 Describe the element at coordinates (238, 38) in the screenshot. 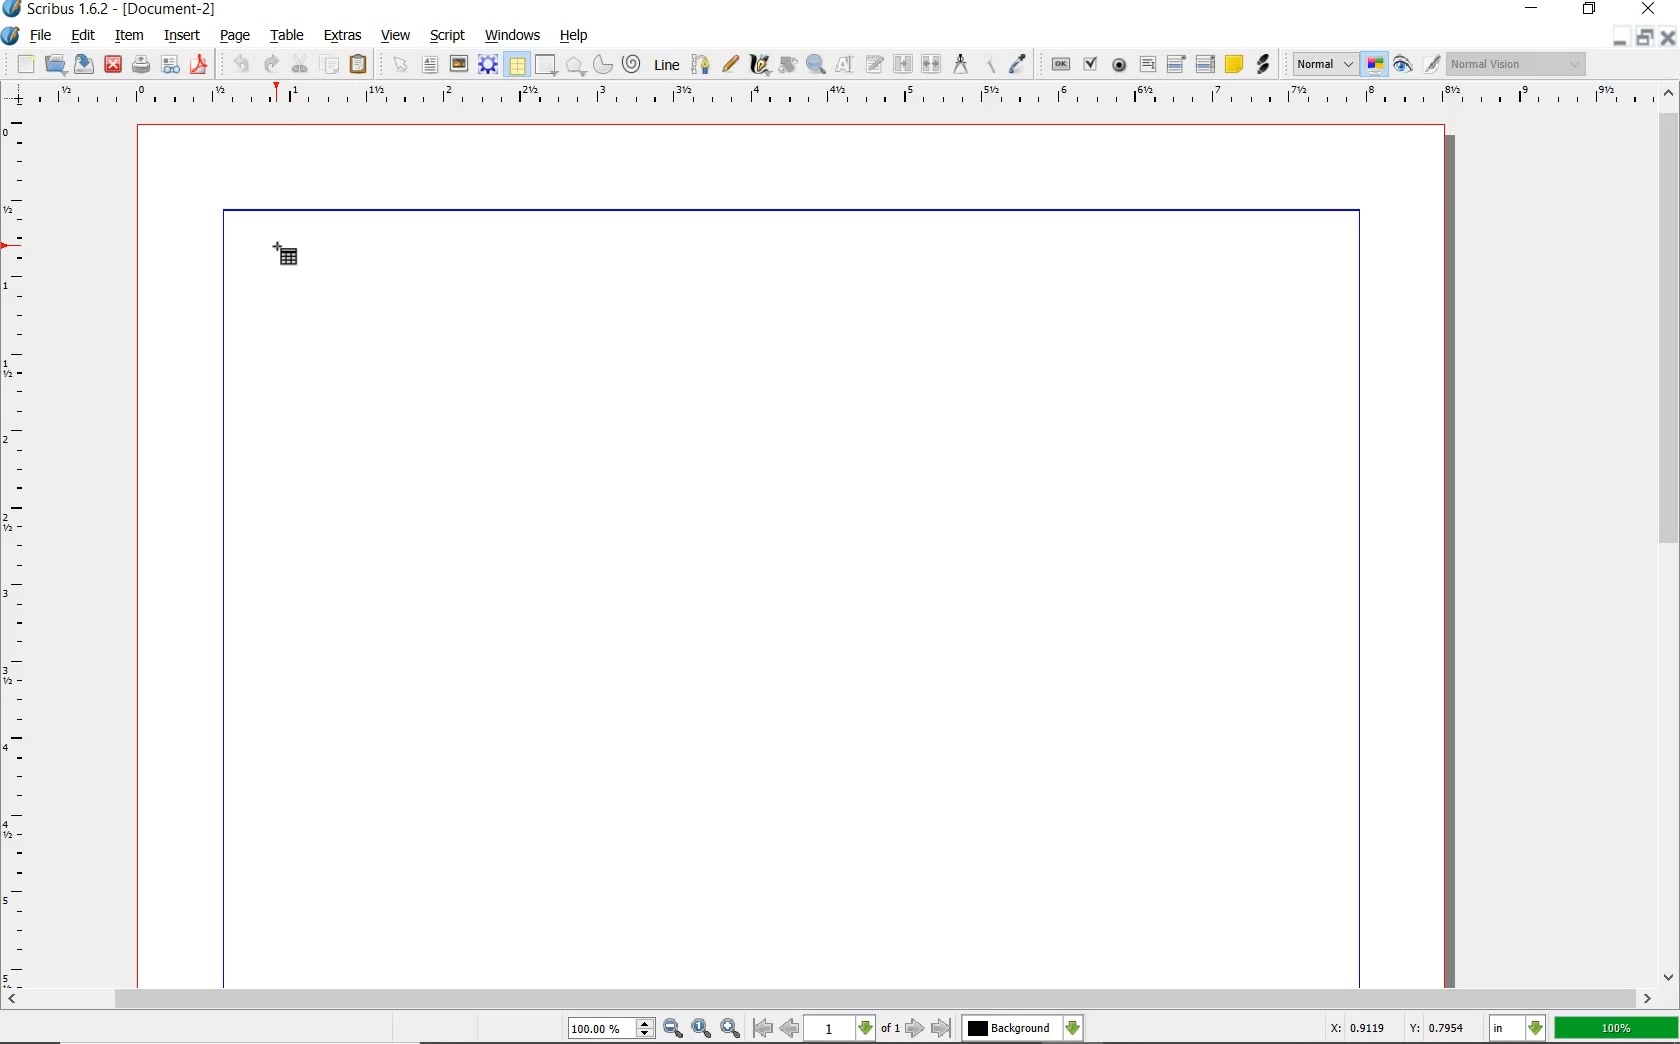

I see `page` at that location.